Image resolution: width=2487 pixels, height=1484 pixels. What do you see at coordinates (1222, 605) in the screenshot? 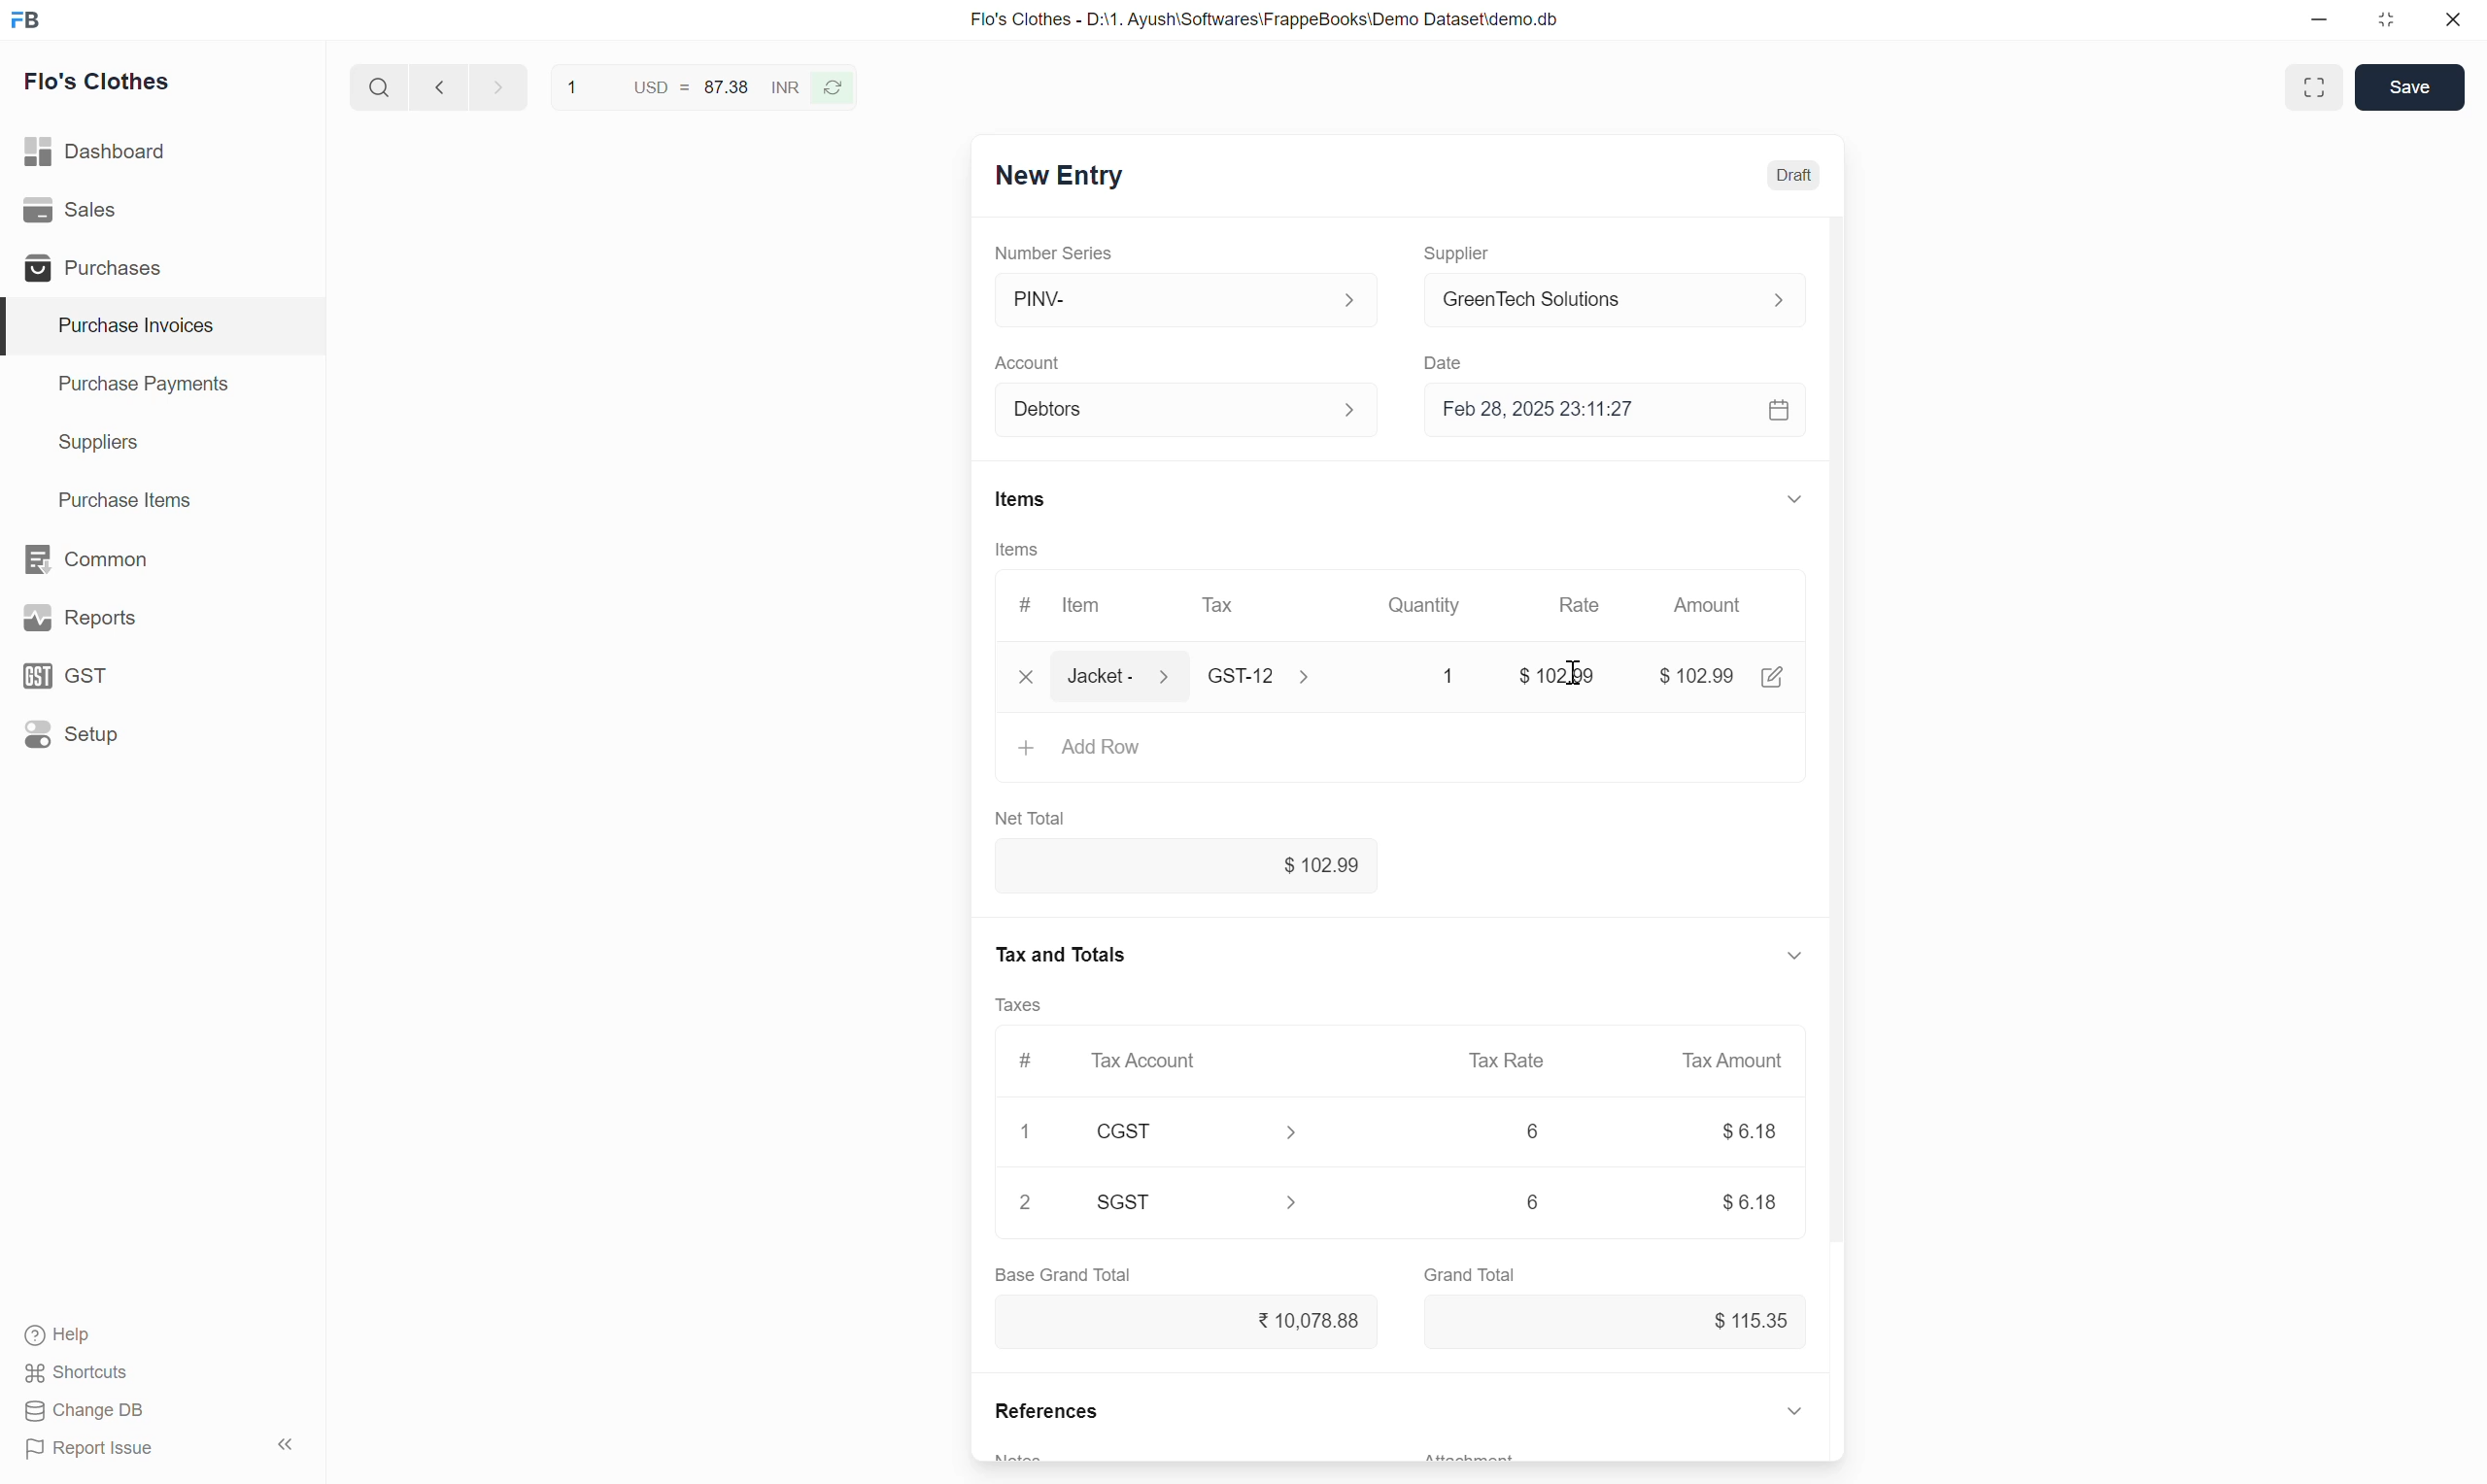
I see `Tax` at bounding box center [1222, 605].